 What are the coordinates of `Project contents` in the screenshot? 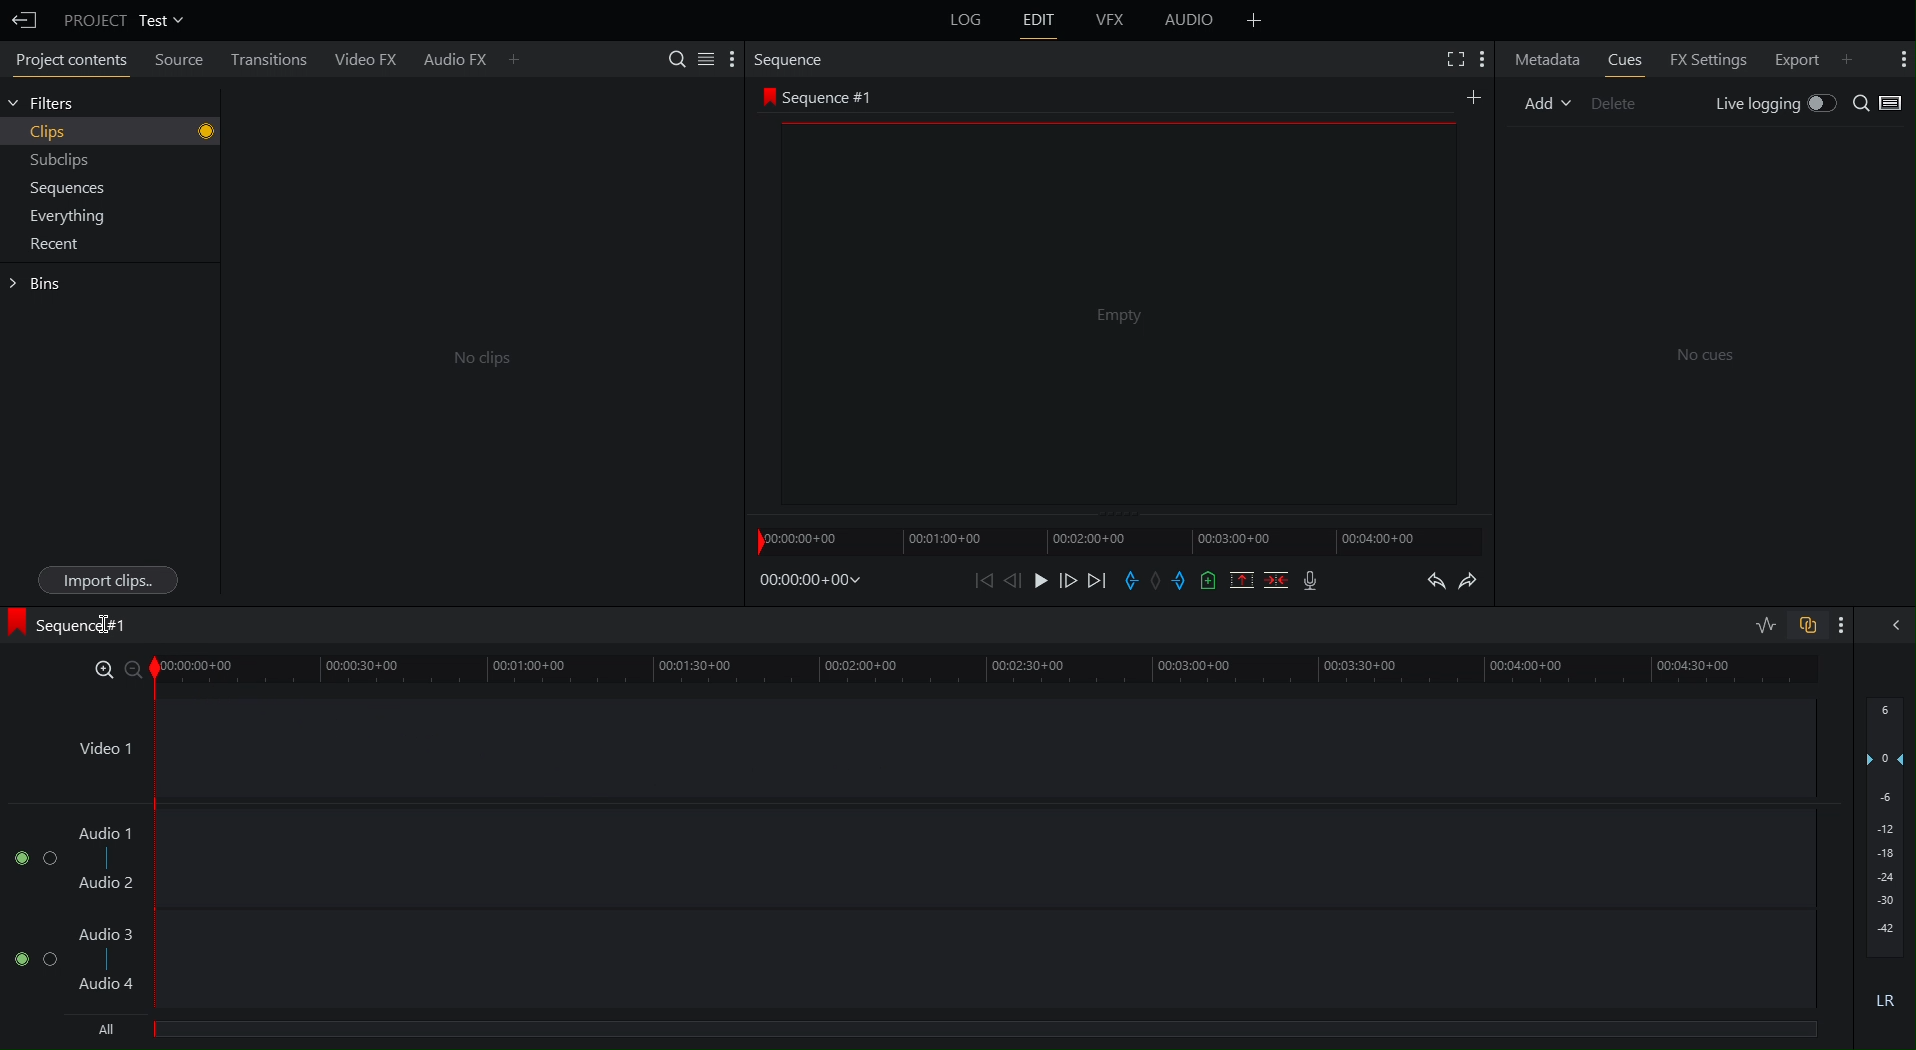 It's located at (63, 58).